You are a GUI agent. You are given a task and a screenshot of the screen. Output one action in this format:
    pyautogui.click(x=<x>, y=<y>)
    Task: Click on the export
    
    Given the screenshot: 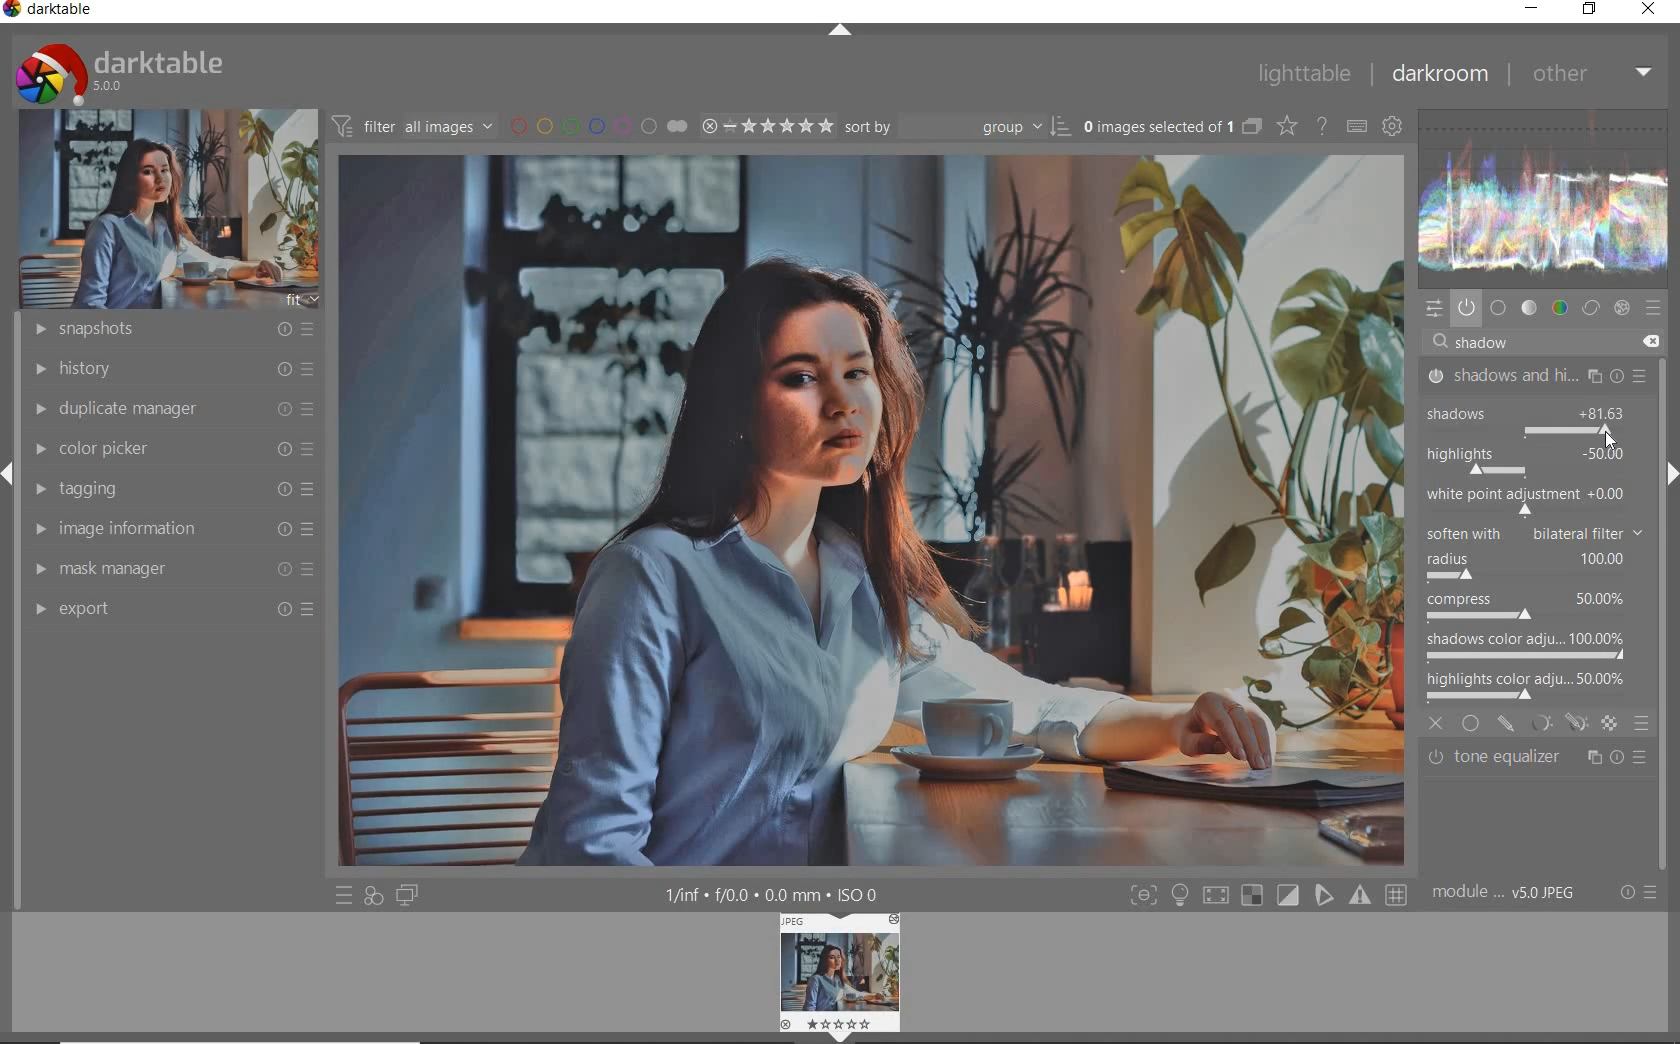 What is the action you would take?
    pyautogui.click(x=171, y=609)
    